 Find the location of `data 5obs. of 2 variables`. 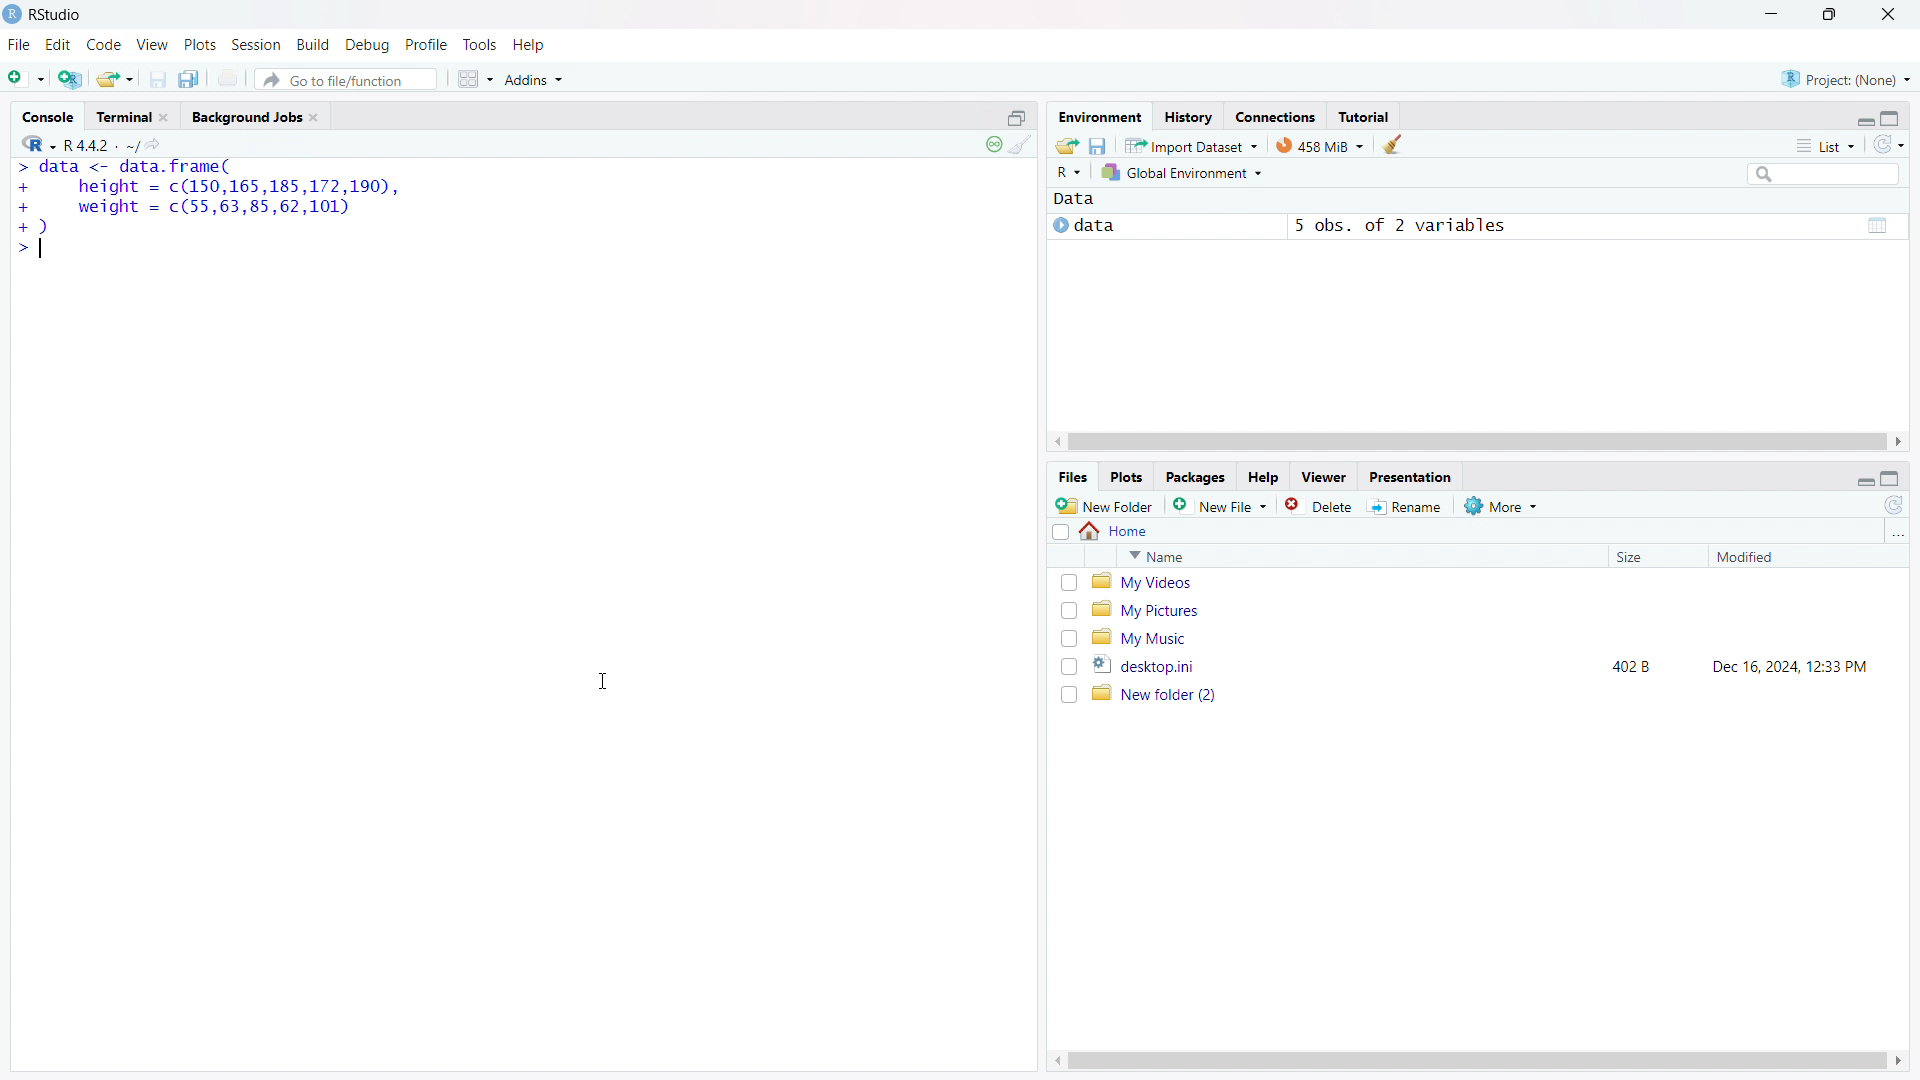

data 5obs. of 2 variables is located at coordinates (1475, 228).